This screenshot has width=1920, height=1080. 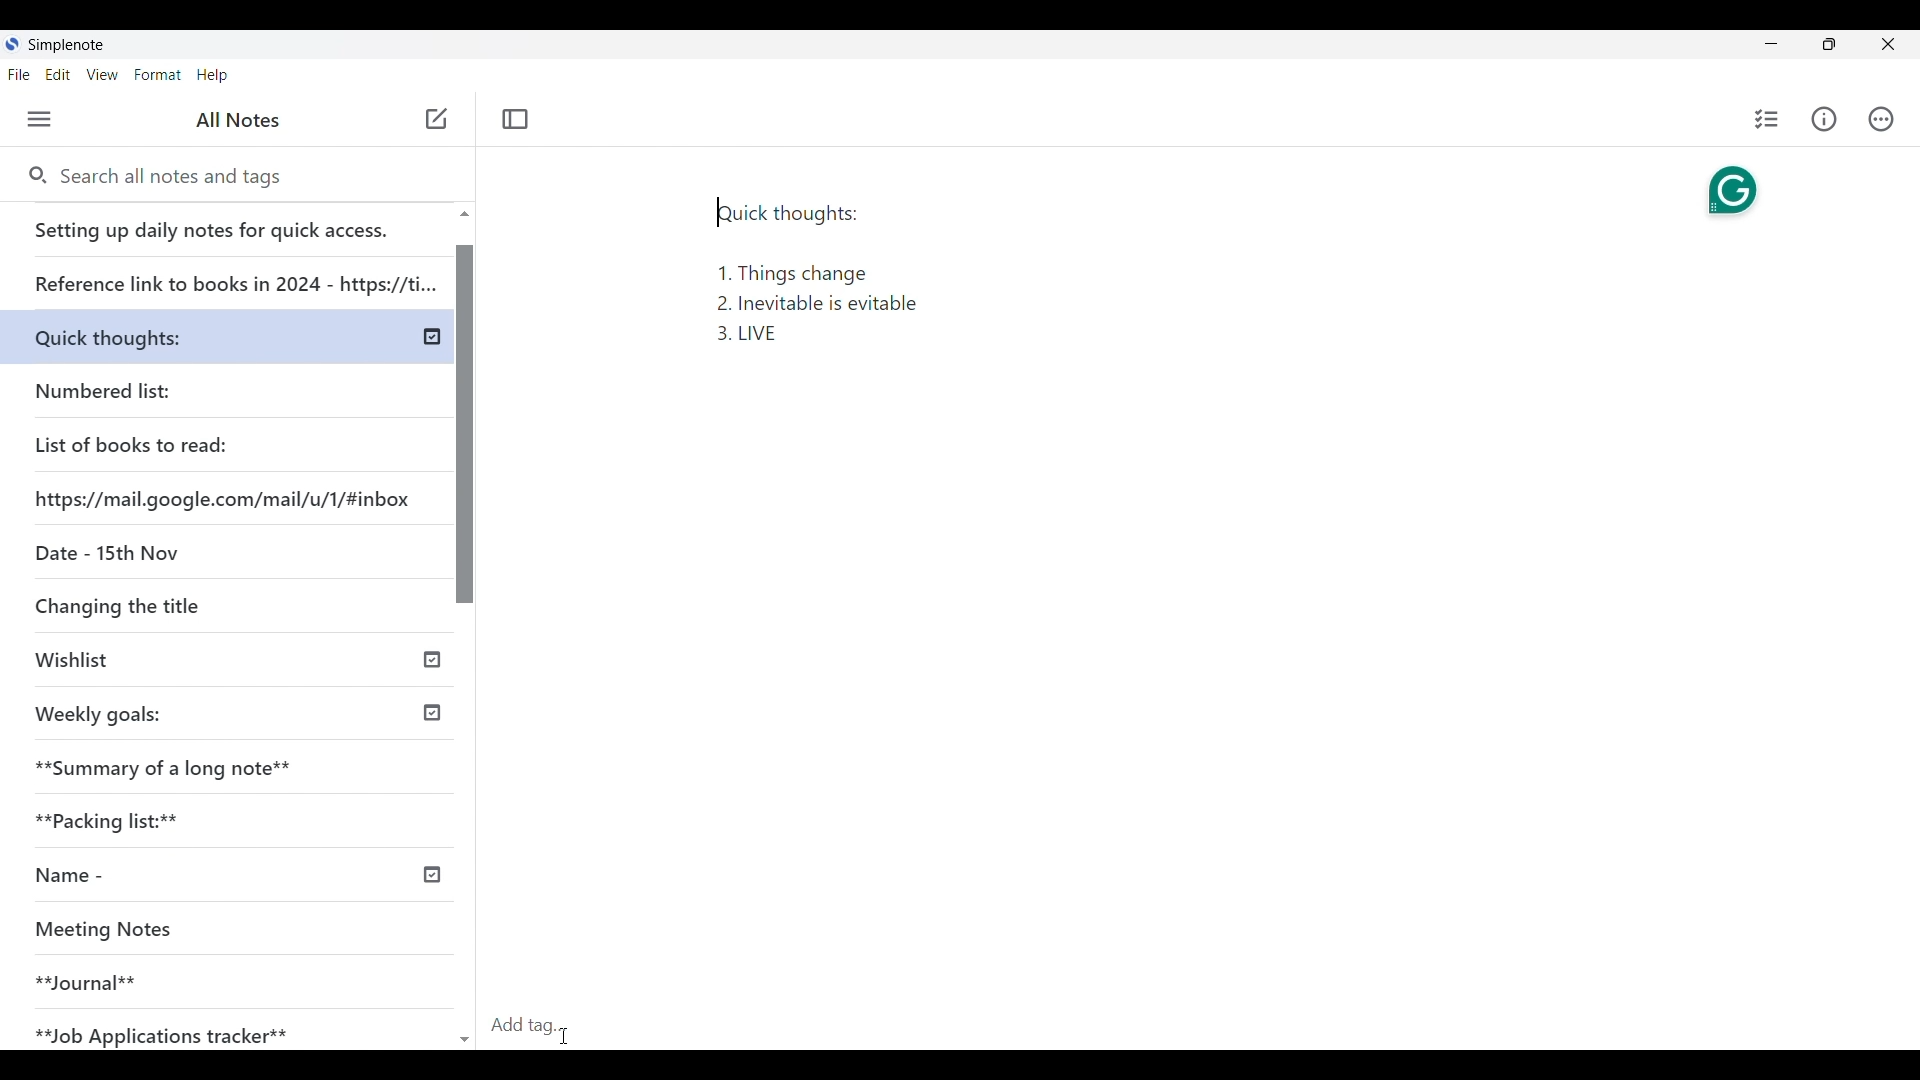 I want to click on Setting up daily notes, so click(x=230, y=224).